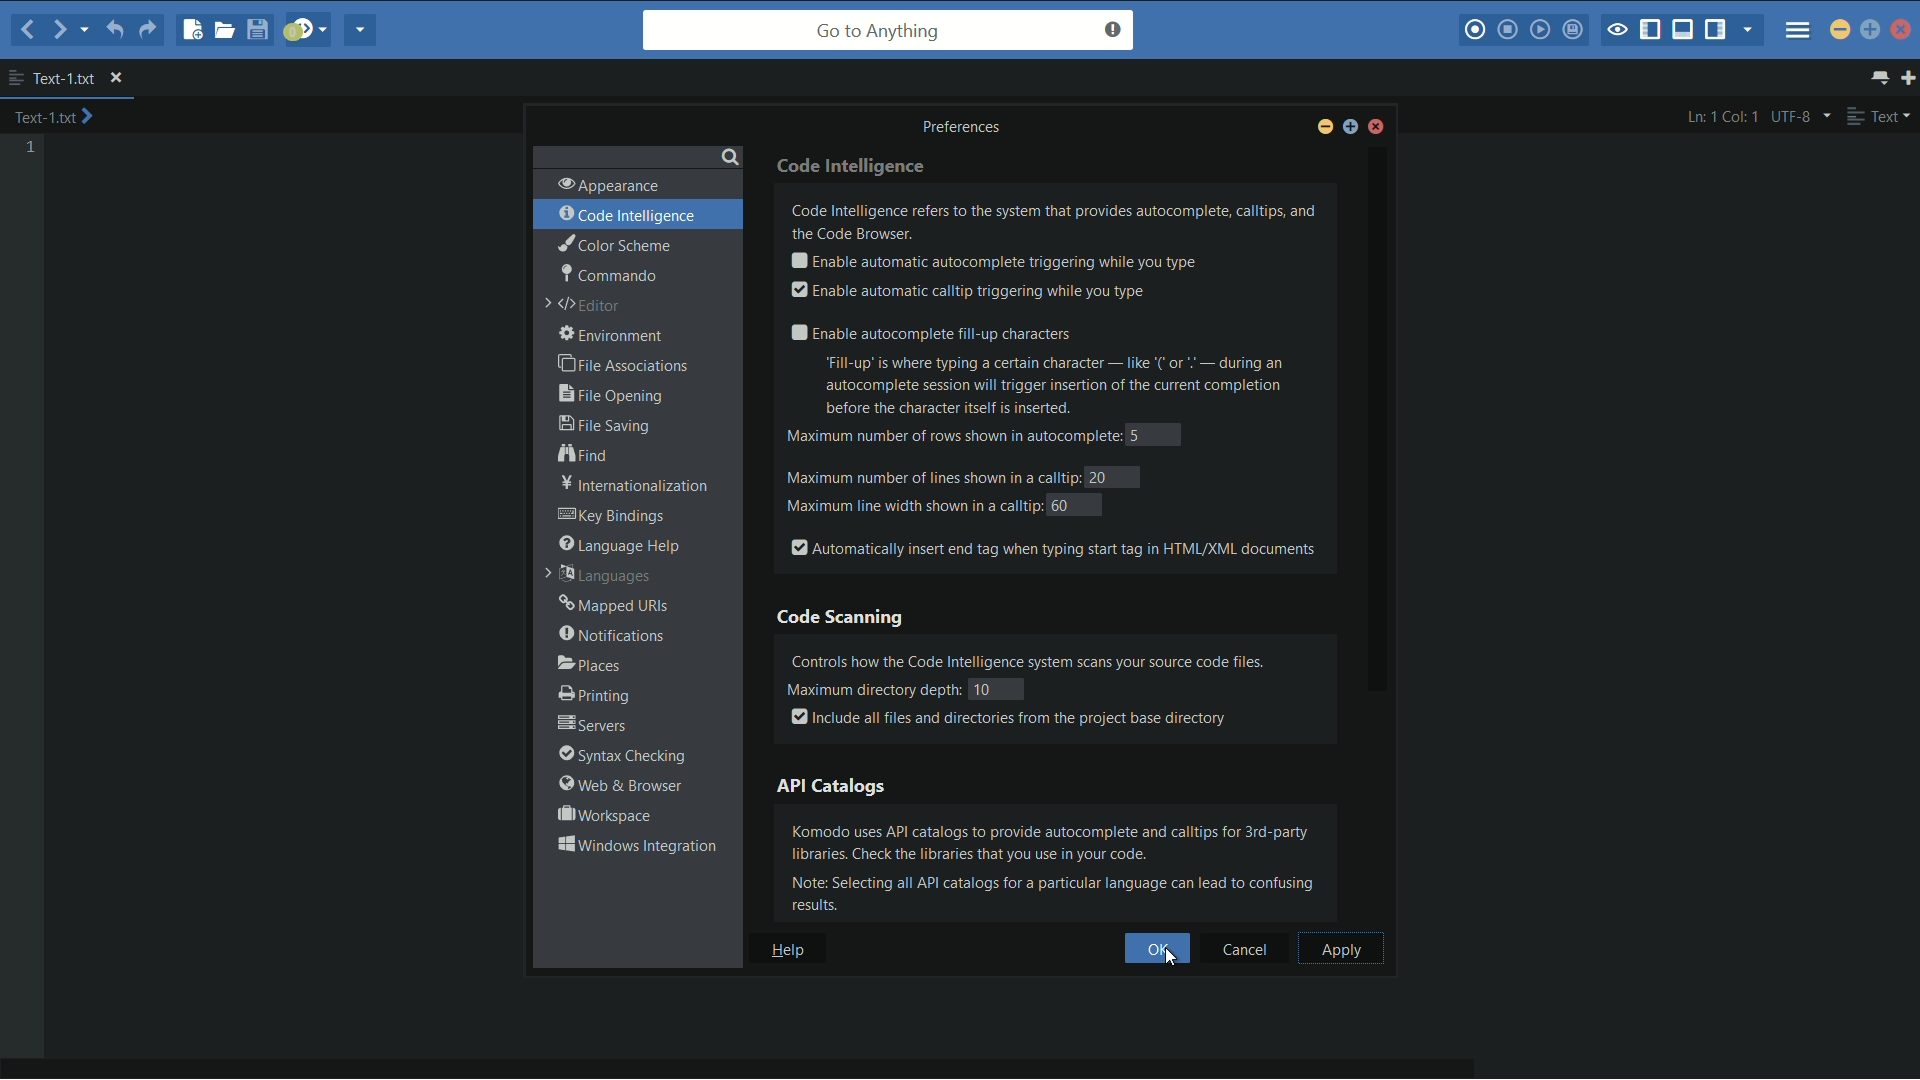  What do you see at coordinates (996, 688) in the screenshot?
I see `10` at bounding box center [996, 688].